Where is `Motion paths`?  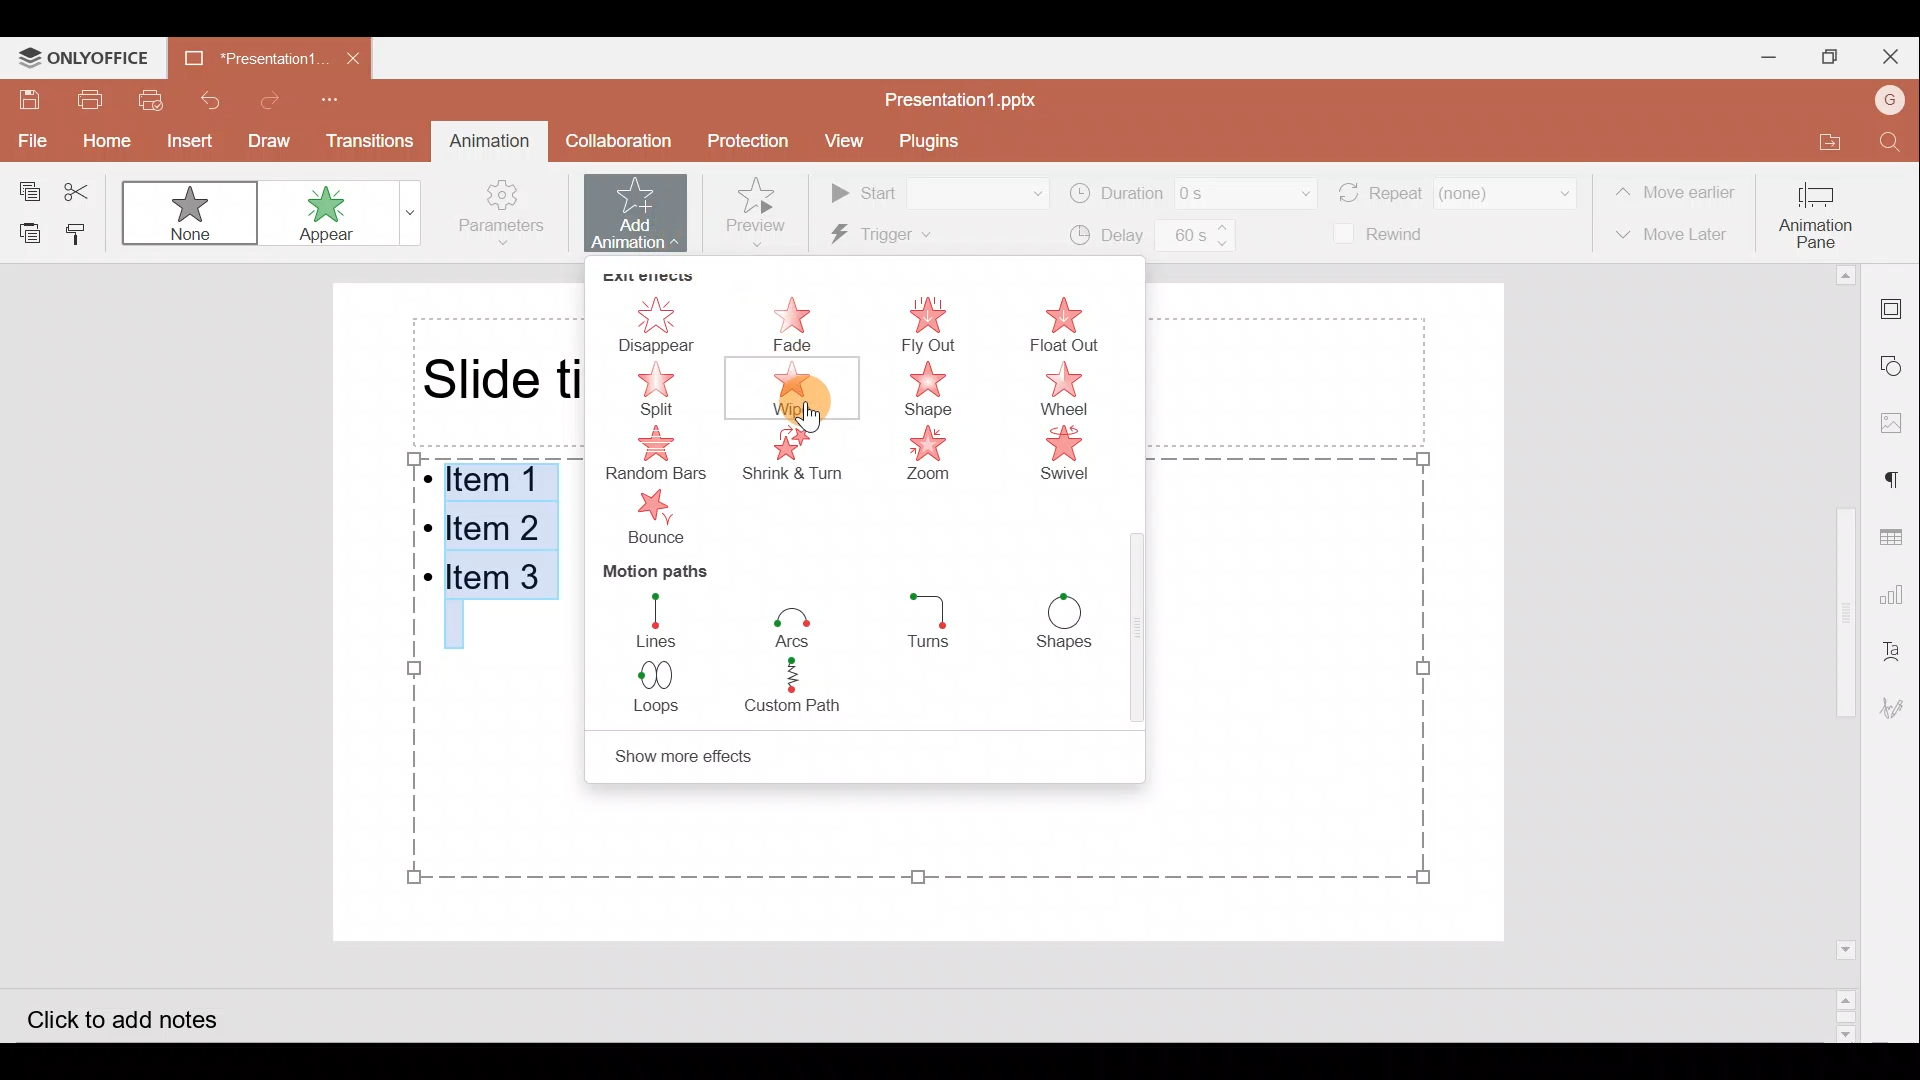
Motion paths is located at coordinates (673, 569).